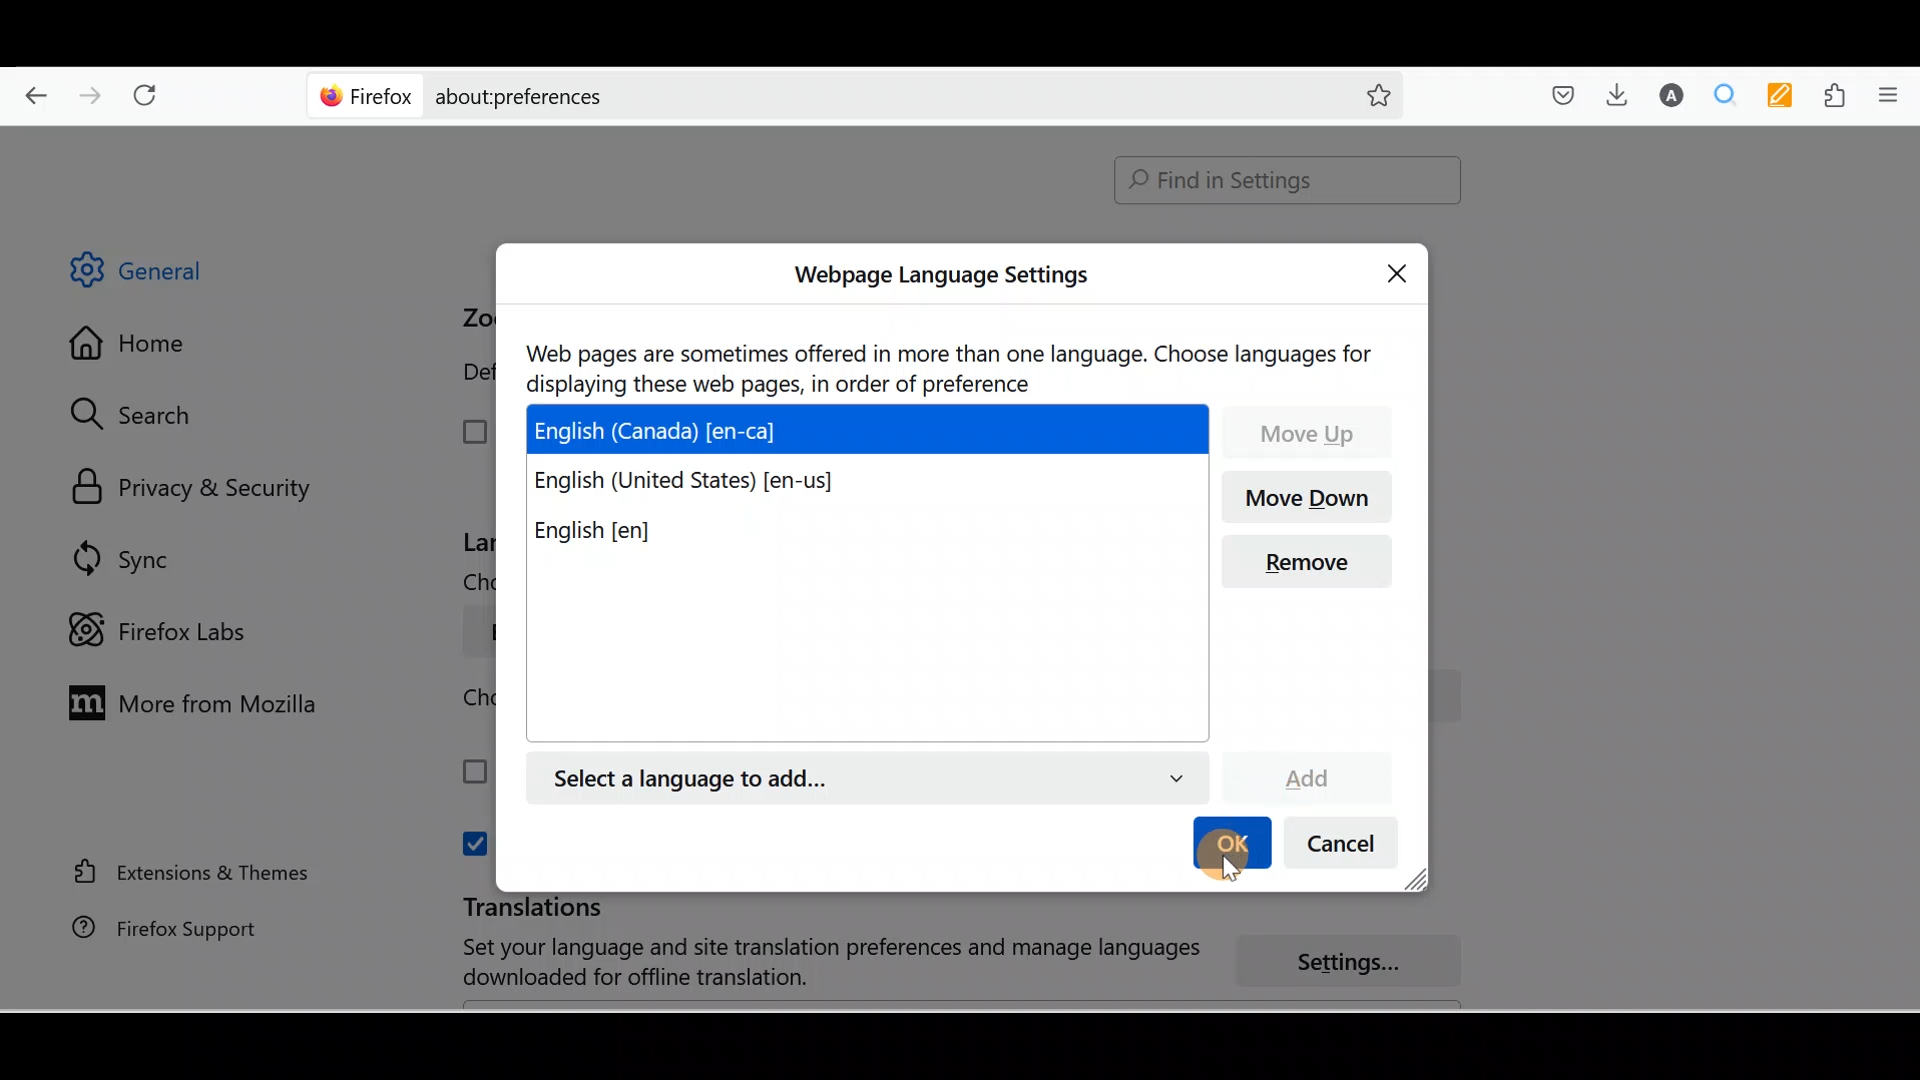 Image resolution: width=1920 pixels, height=1080 pixels. Describe the element at coordinates (367, 95) in the screenshot. I see `Firefox` at that location.